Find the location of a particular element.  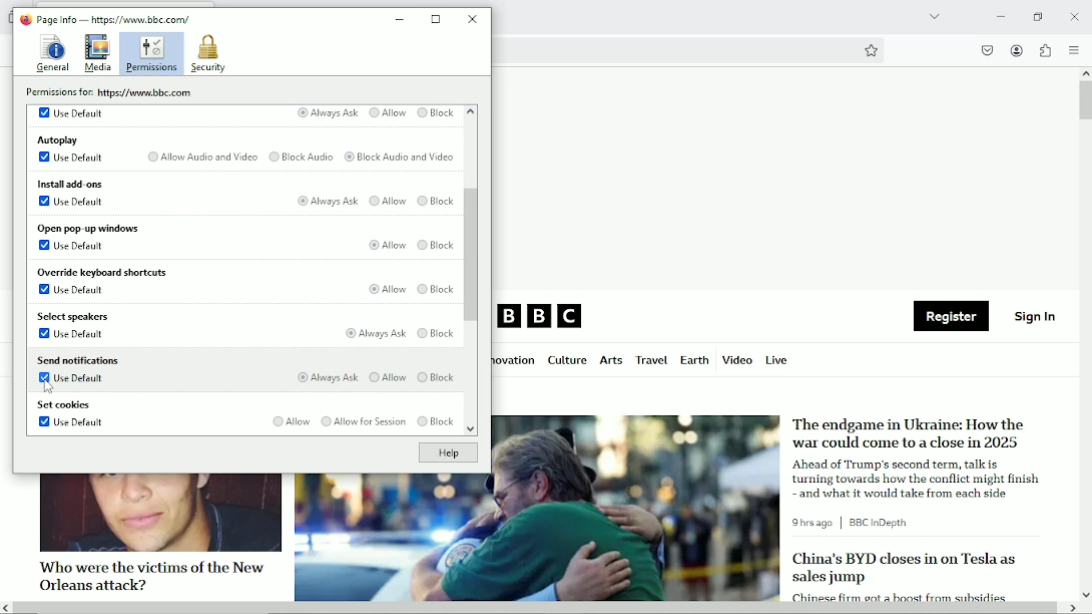

Allow is located at coordinates (389, 288).